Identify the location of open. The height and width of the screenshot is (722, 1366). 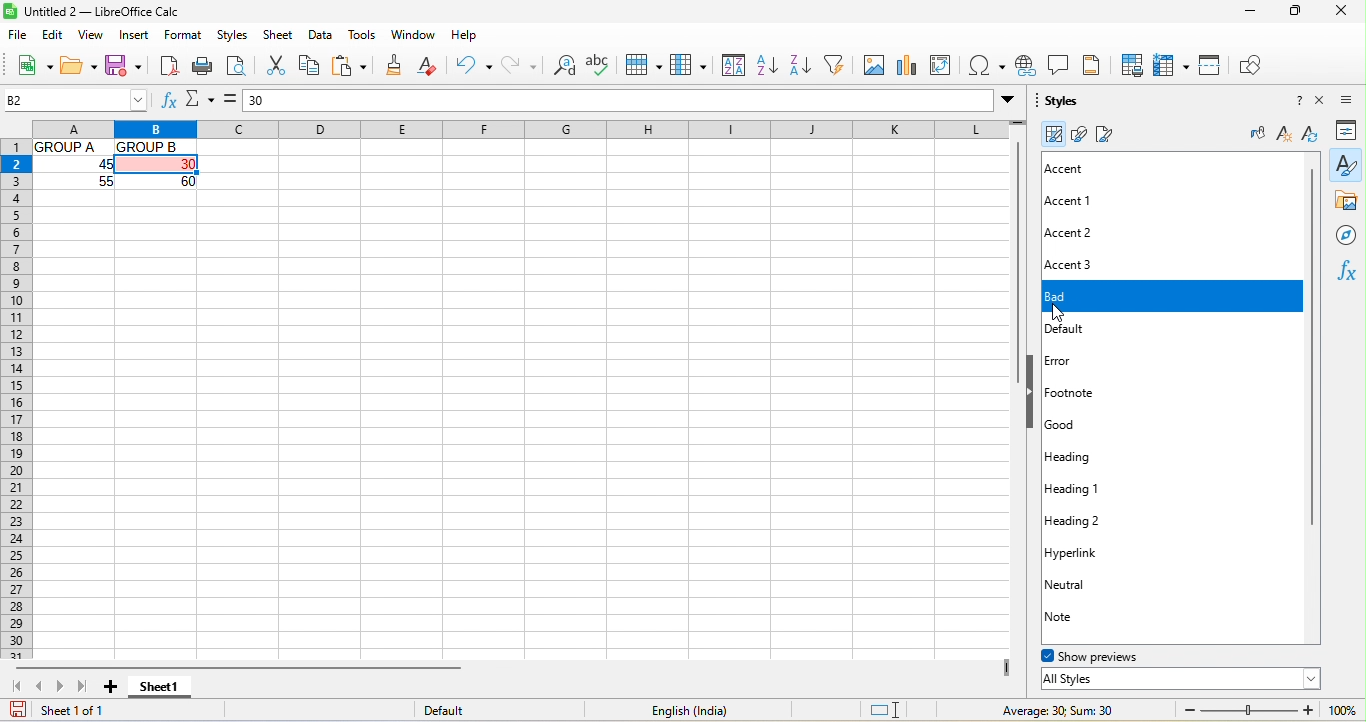
(79, 65).